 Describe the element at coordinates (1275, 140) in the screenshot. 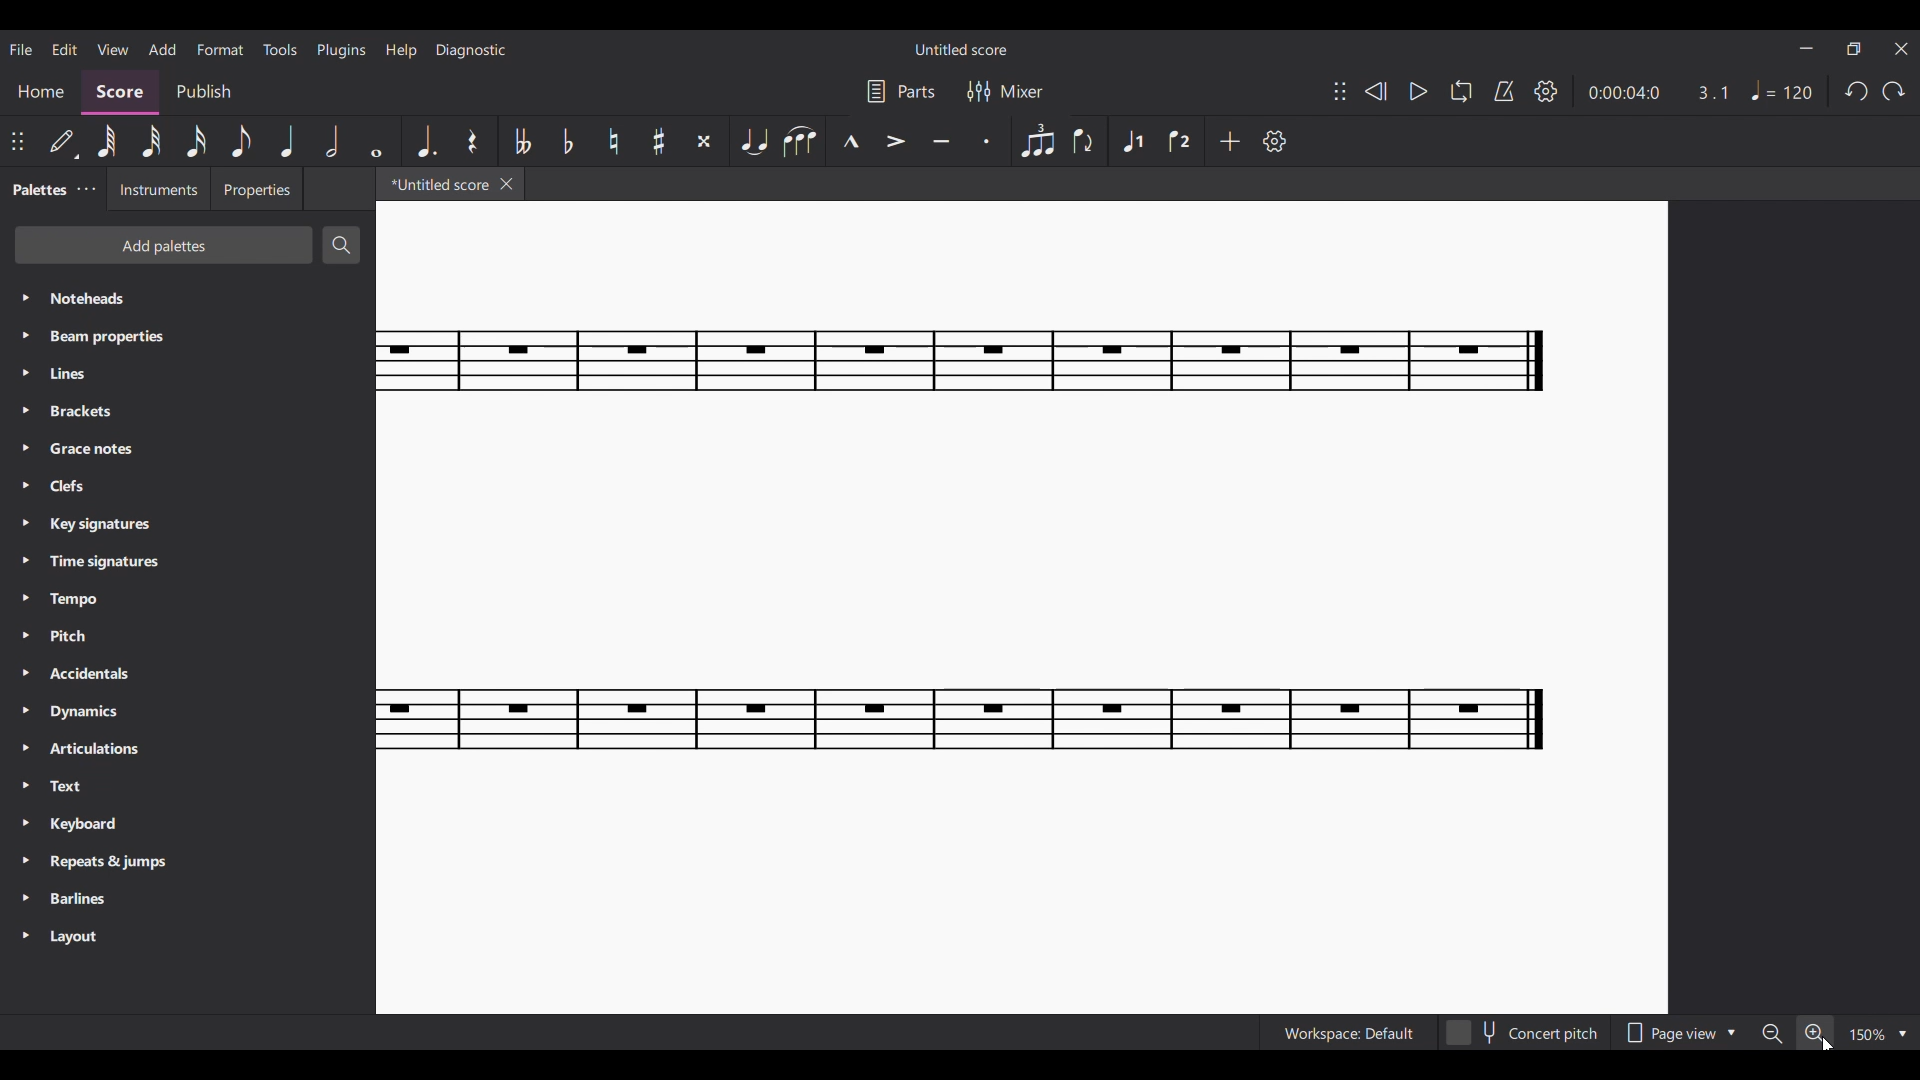

I see `Settings` at that location.